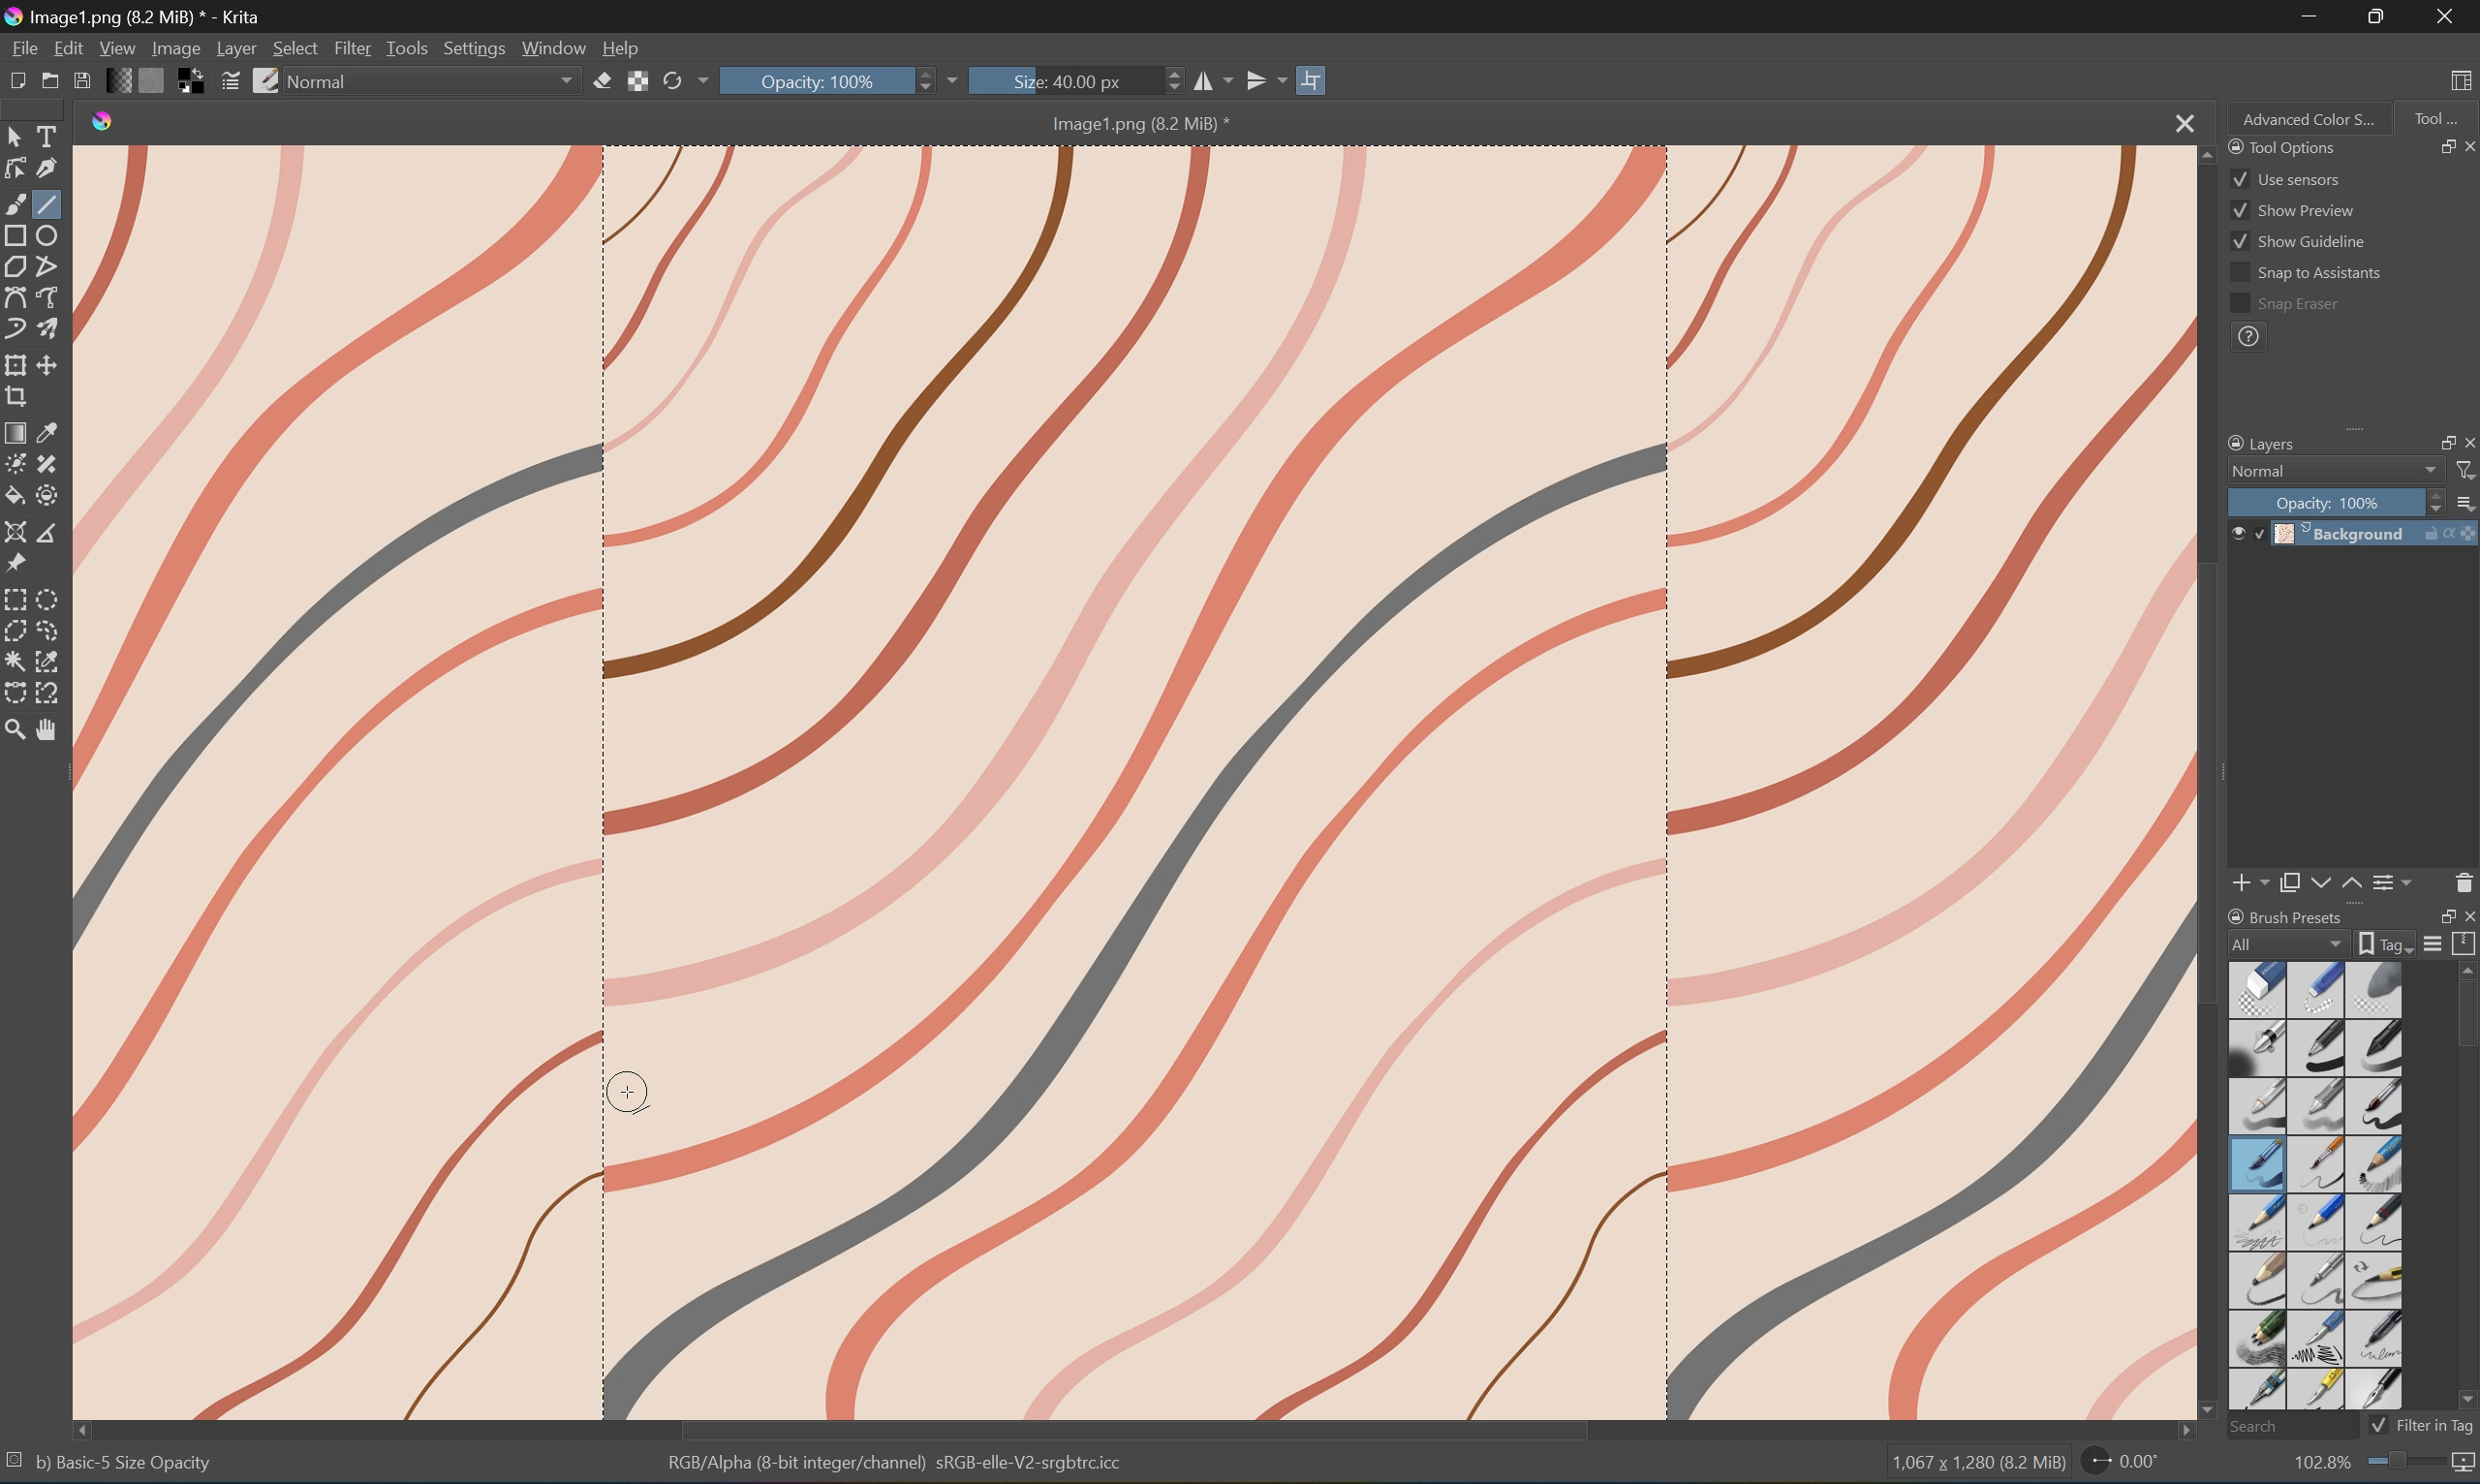  Describe the element at coordinates (2429, 471) in the screenshot. I see `Drop Down` at that location.